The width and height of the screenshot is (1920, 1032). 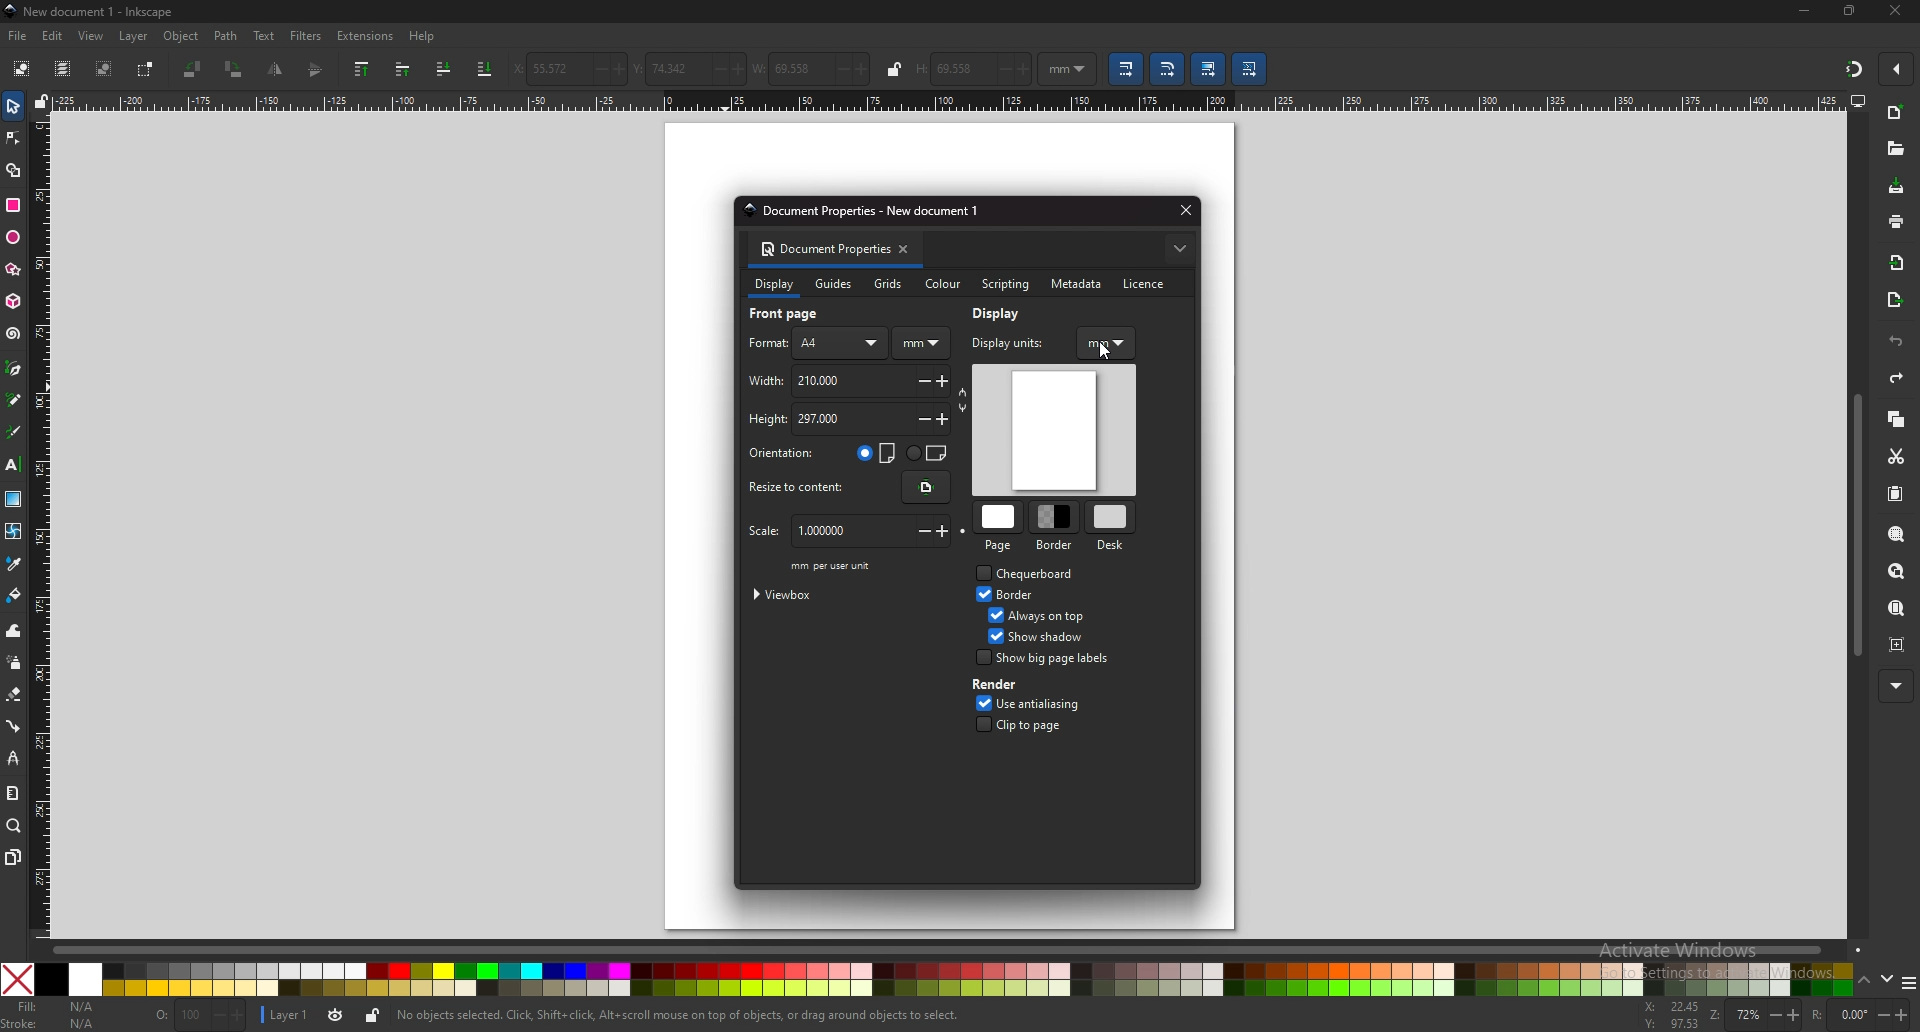 I want to click on down, so click(x=1886, y=980).